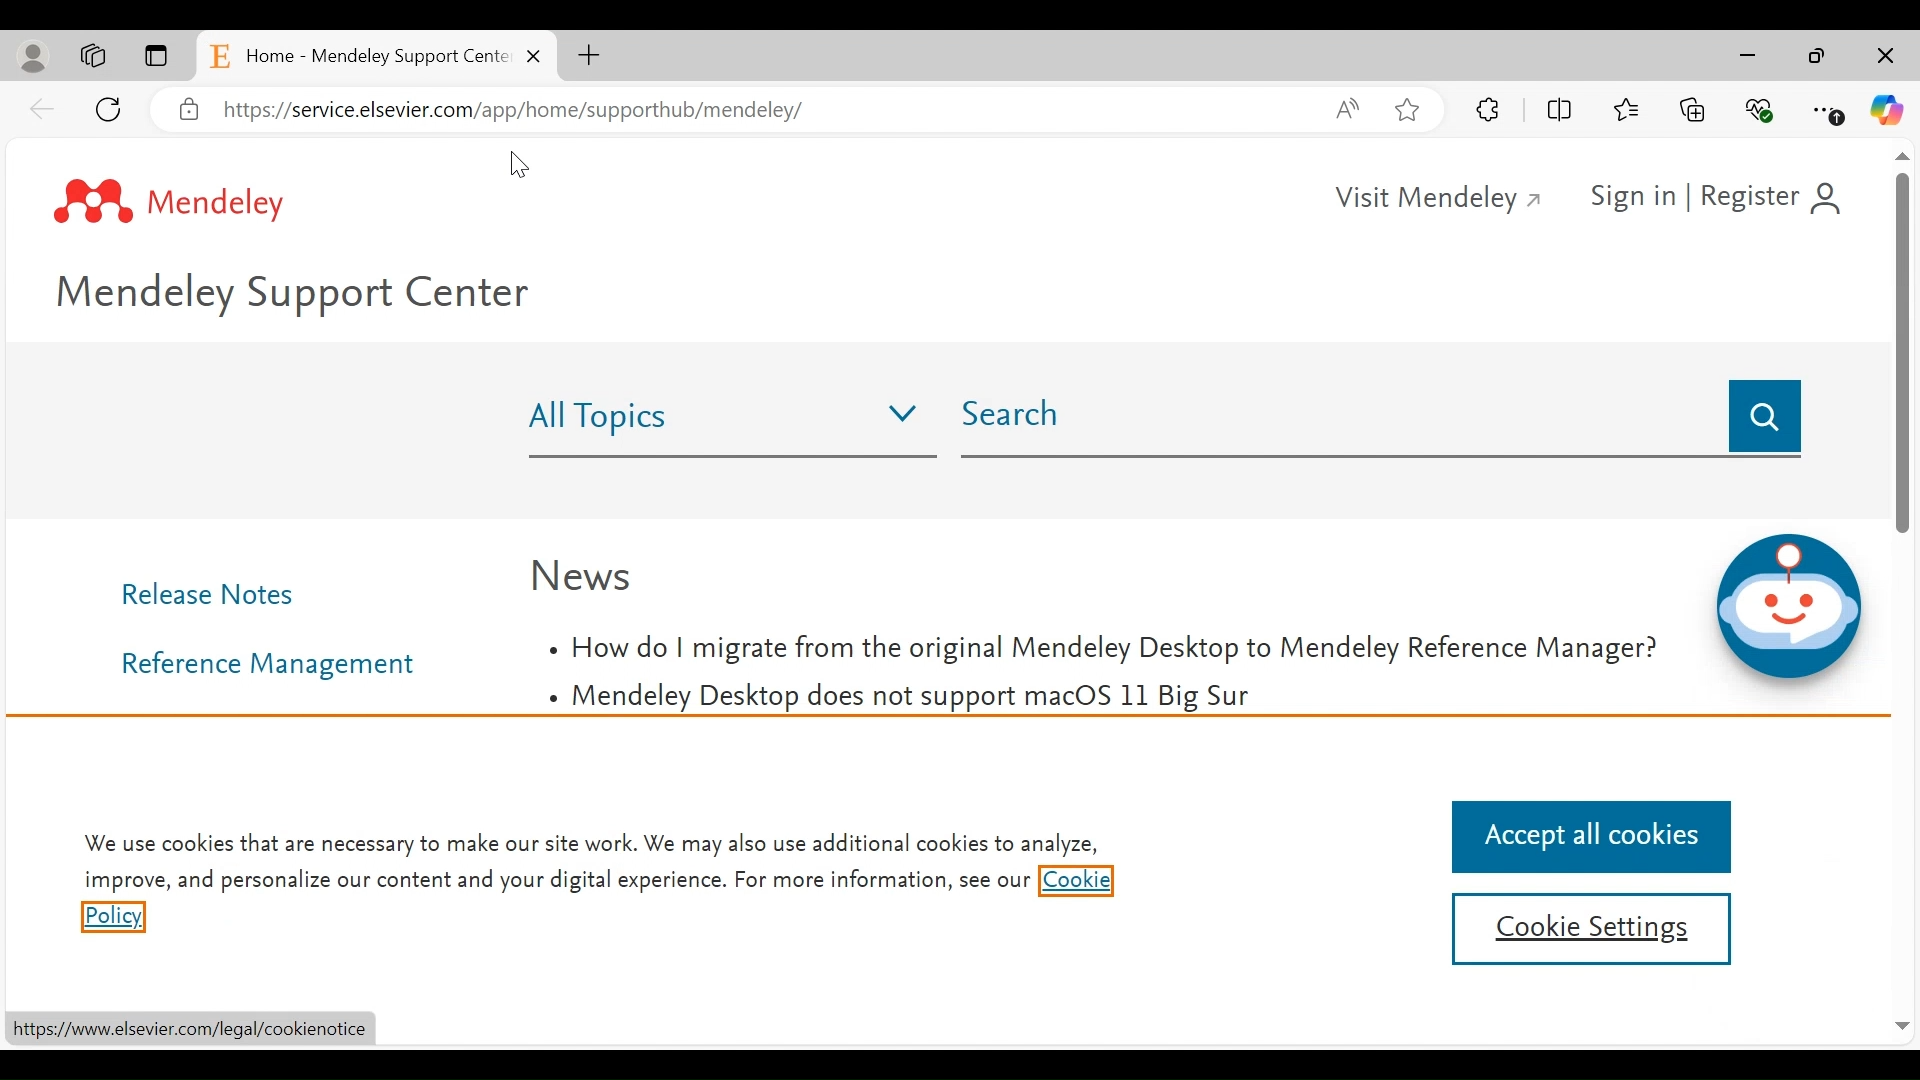 The width and height of the screenshot is (1920, 1080). What do you see at coordinates (1347, 108) in the screenshot?
I see `Read aloud tis page` at bounding box center [1347, 108].